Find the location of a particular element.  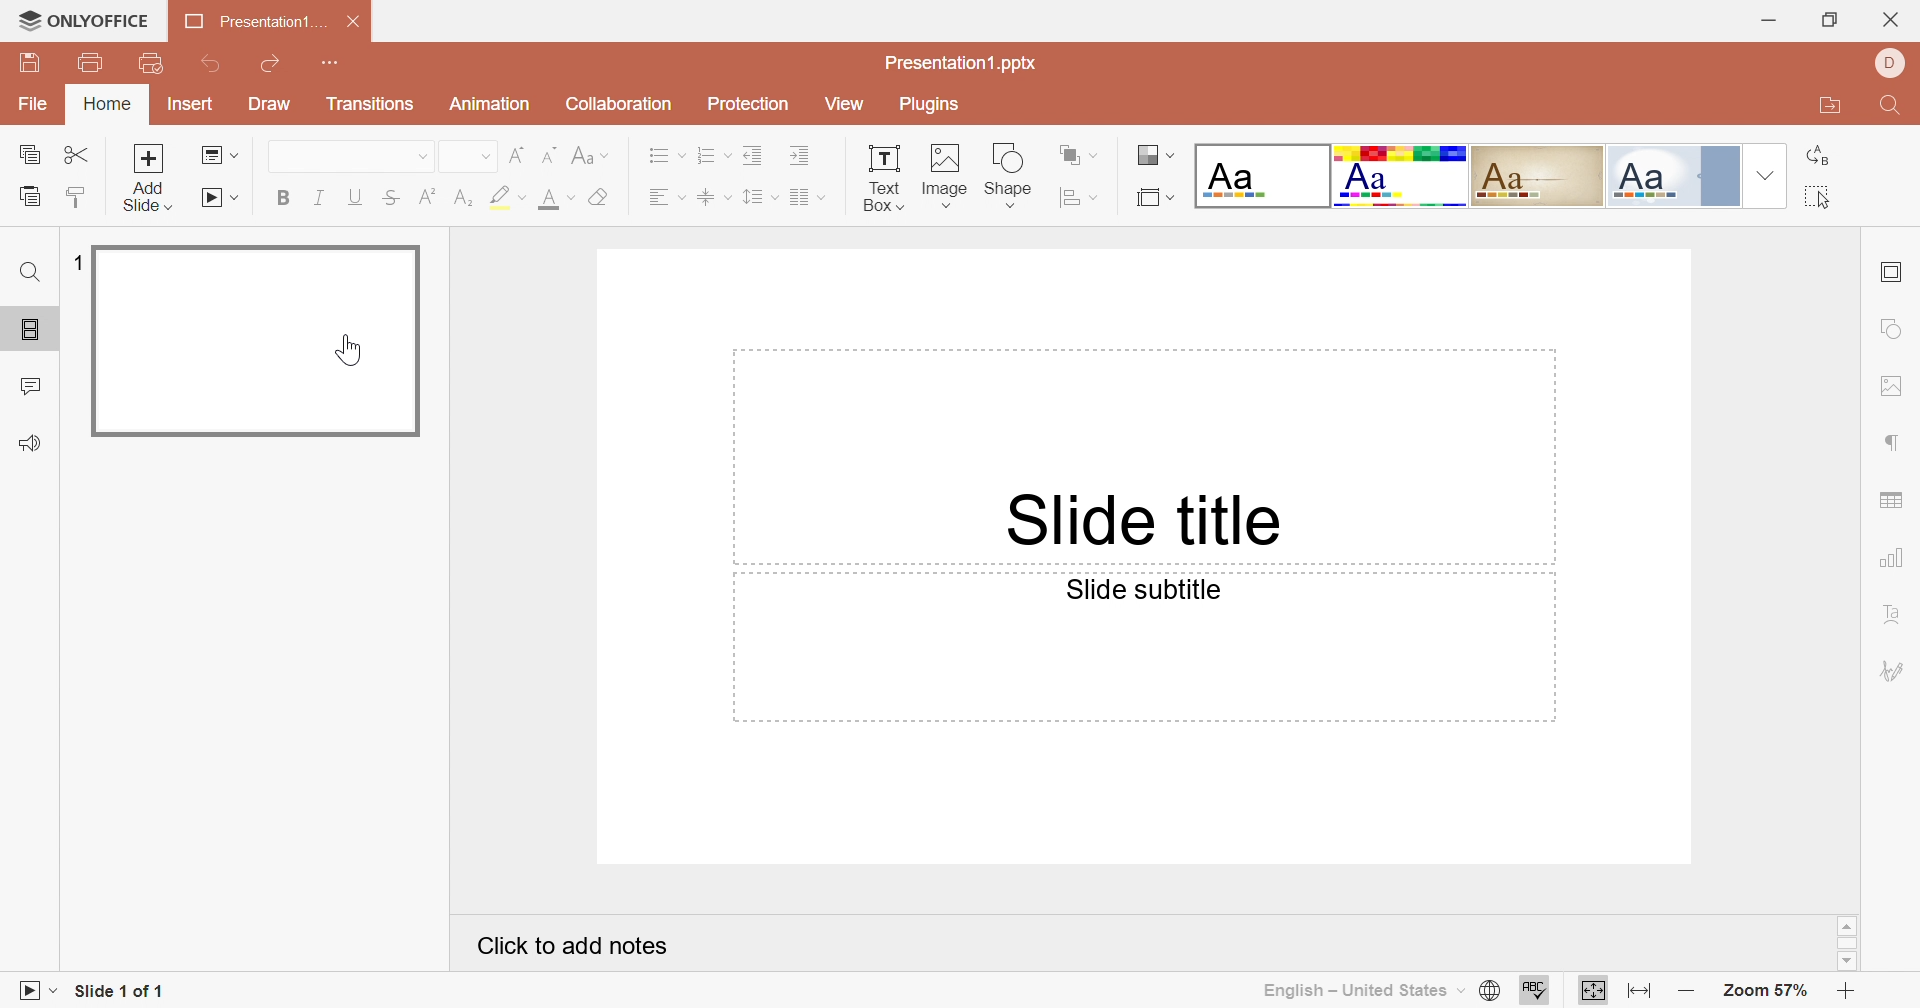

Insert is located at coordinates (198, 104).